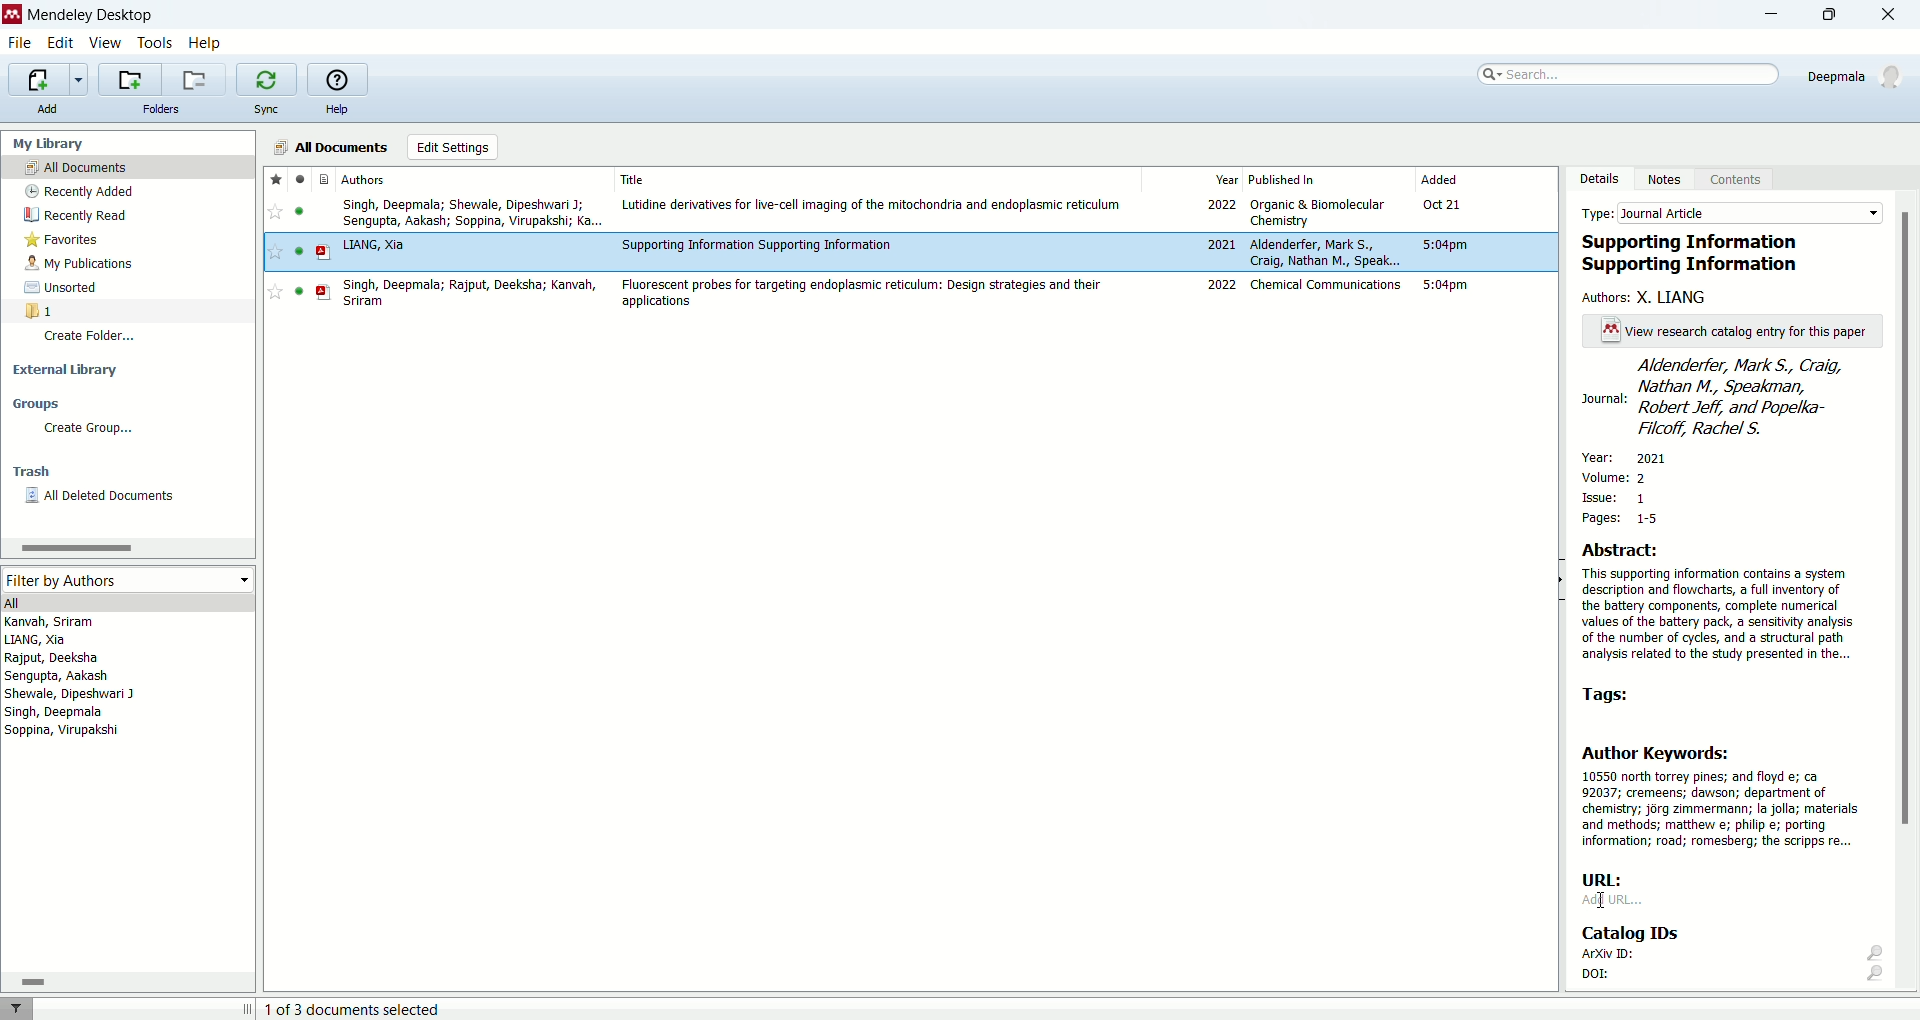 This screenshot has width=1920, height=1020. I want to click on authors, so click(365, 179).